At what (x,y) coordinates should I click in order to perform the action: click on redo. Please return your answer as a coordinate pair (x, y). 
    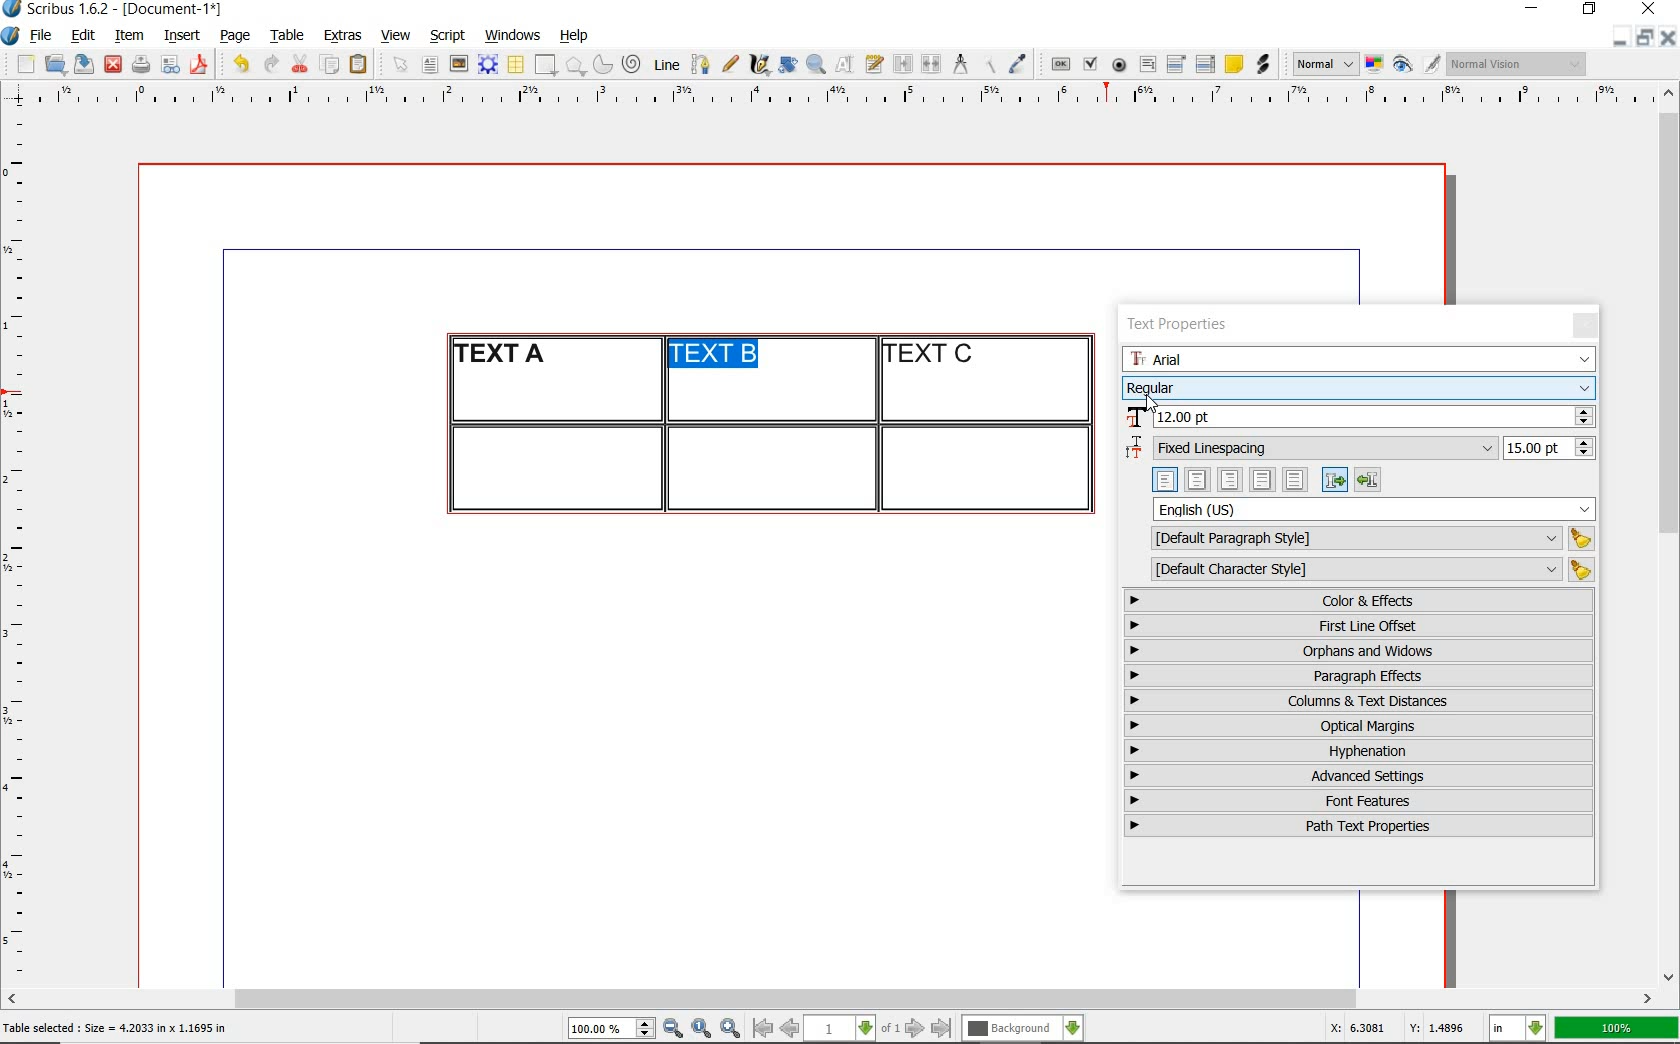
    Looking at the image, I should click on (269, 62).